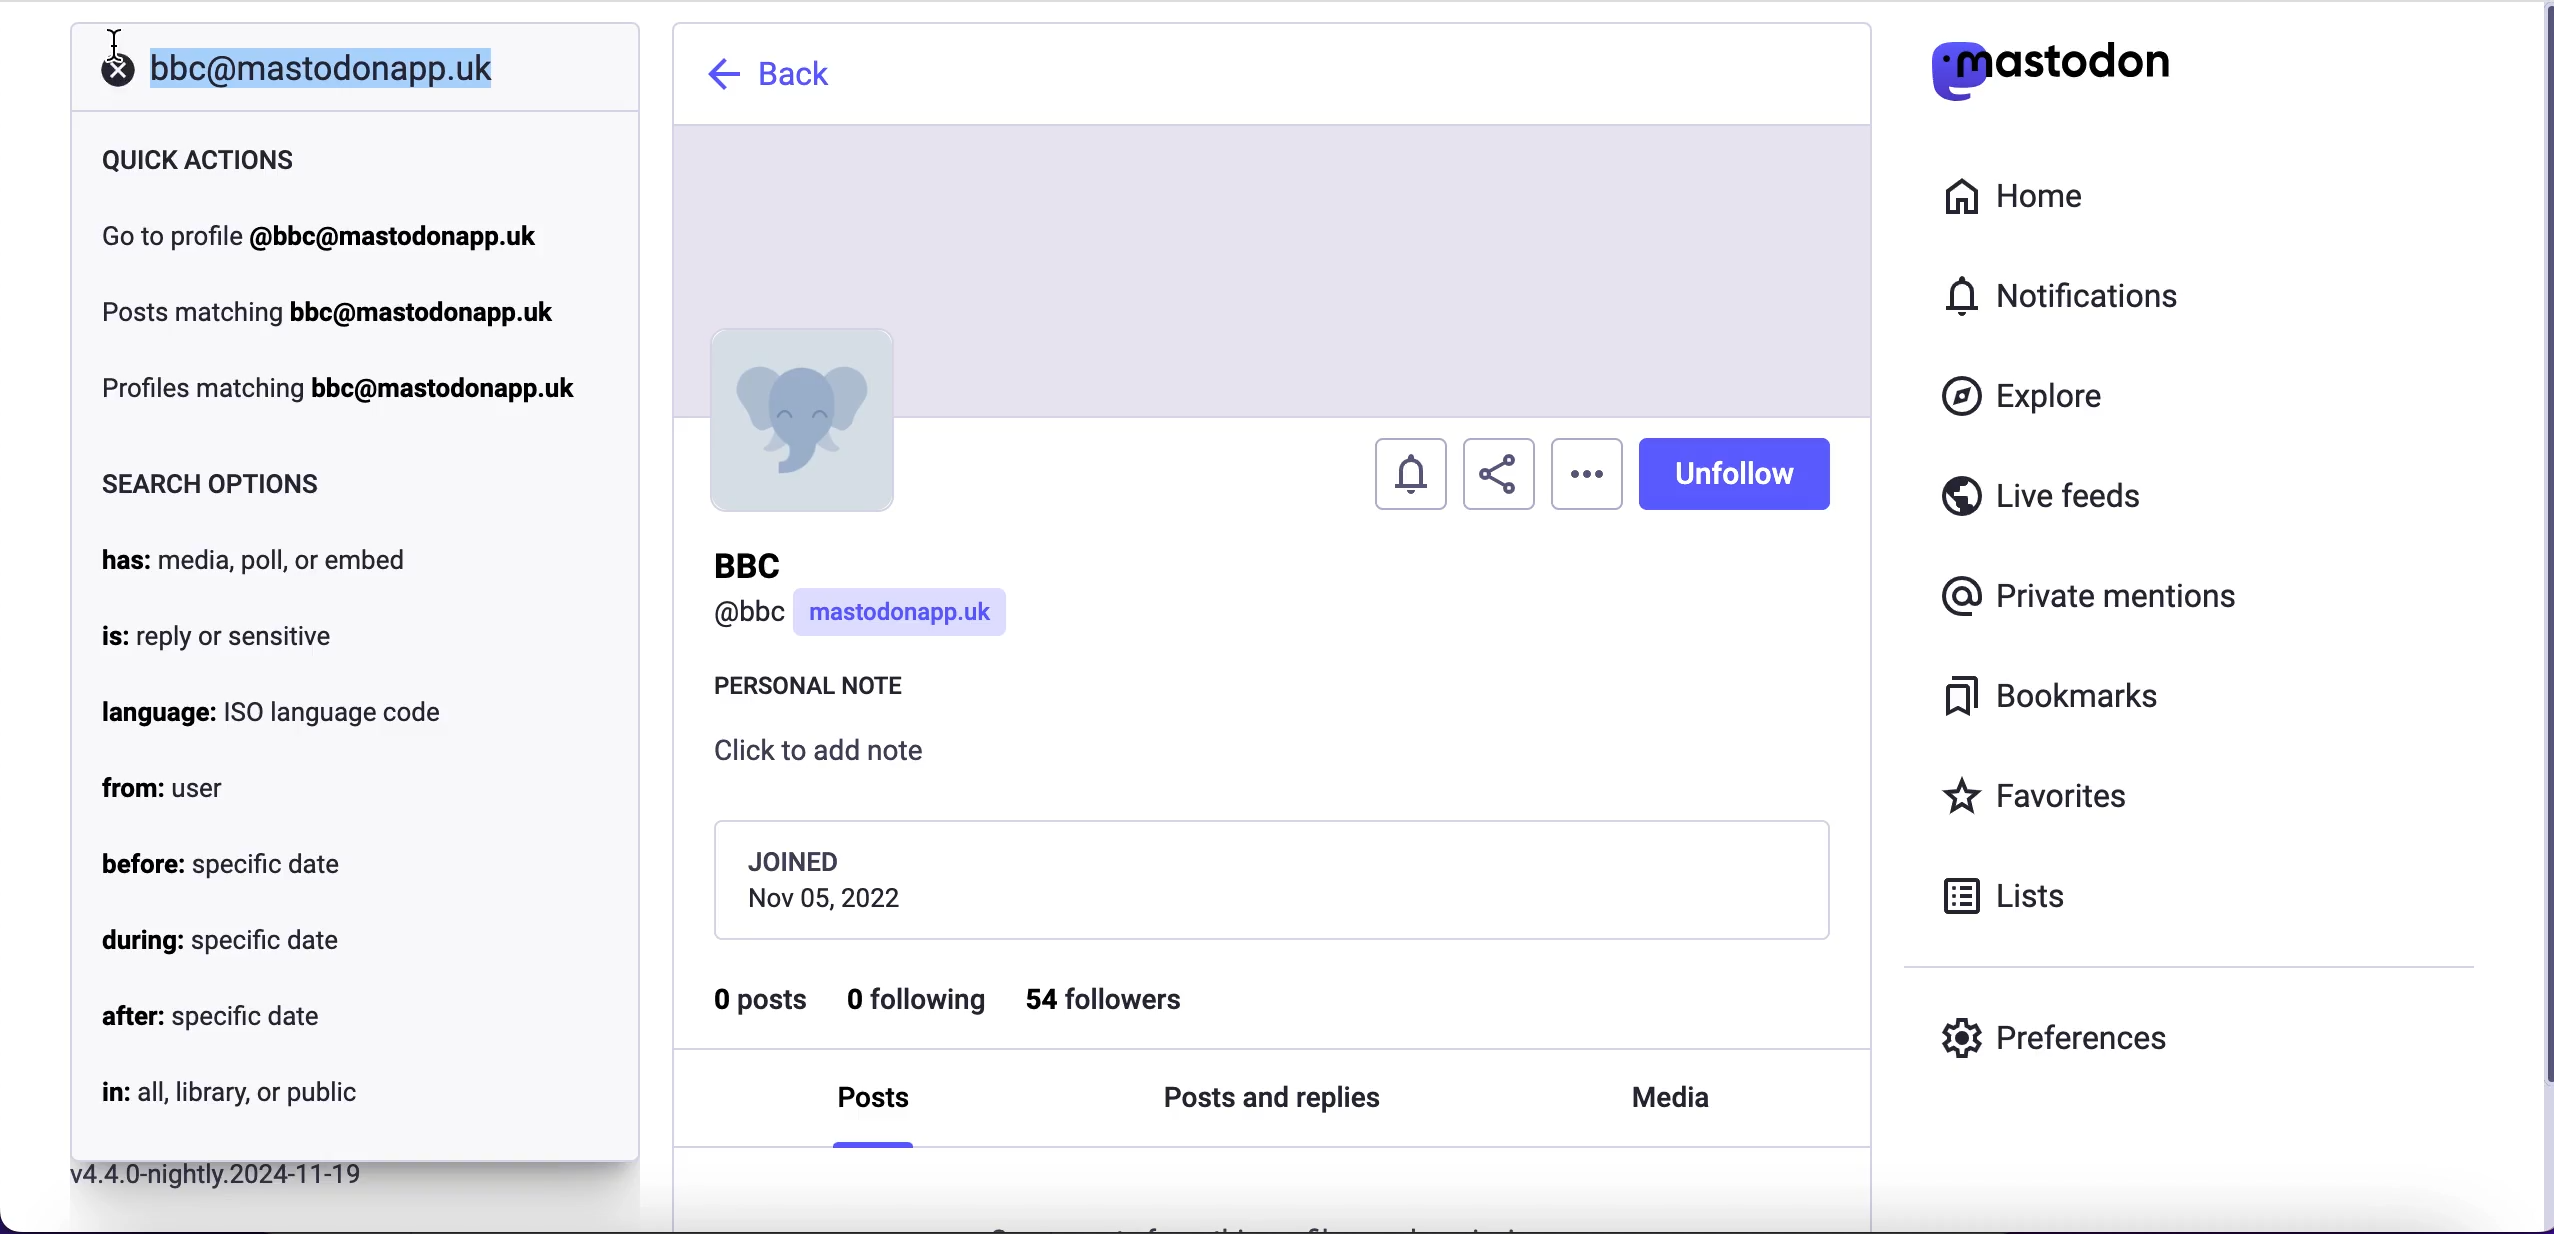  I want to click on has: media, so click(265, 561).